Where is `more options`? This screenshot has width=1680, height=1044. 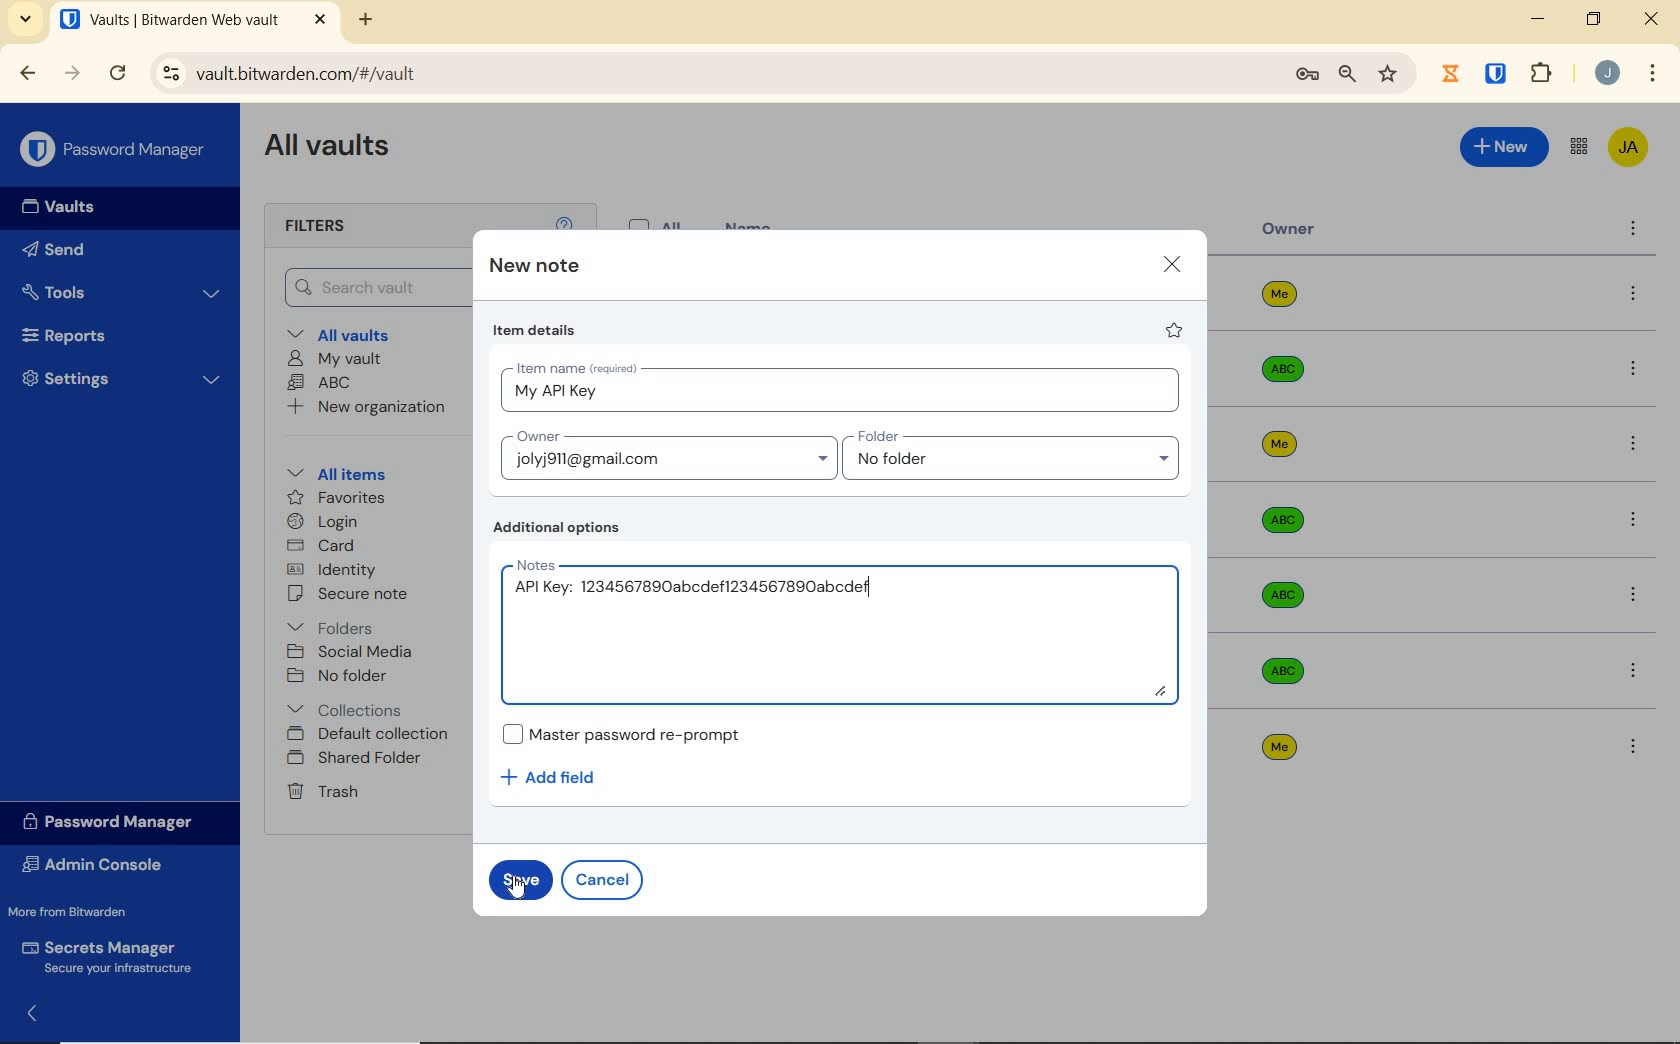
more options is located at coordinates (1633, 746).